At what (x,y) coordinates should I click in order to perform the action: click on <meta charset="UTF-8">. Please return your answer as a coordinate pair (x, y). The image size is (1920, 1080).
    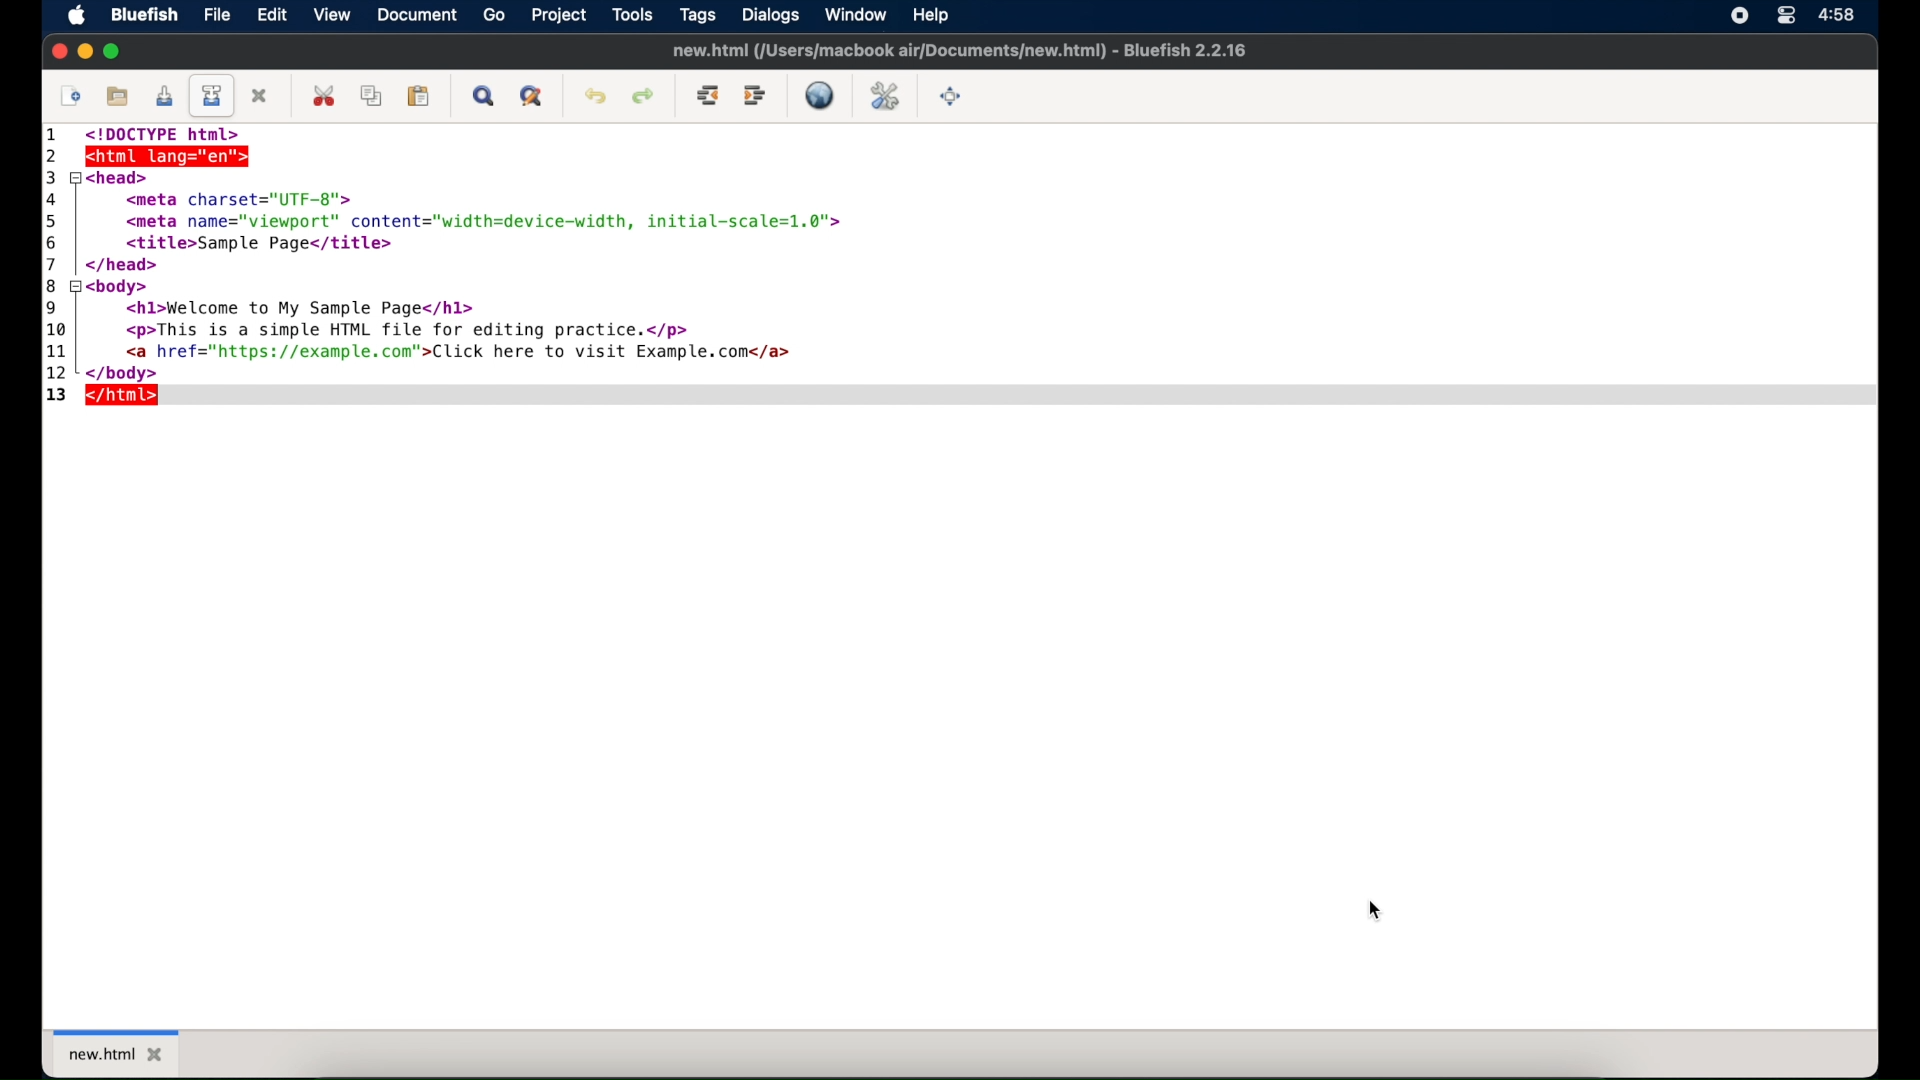
    Looking at the image, I should click on (247, 197).